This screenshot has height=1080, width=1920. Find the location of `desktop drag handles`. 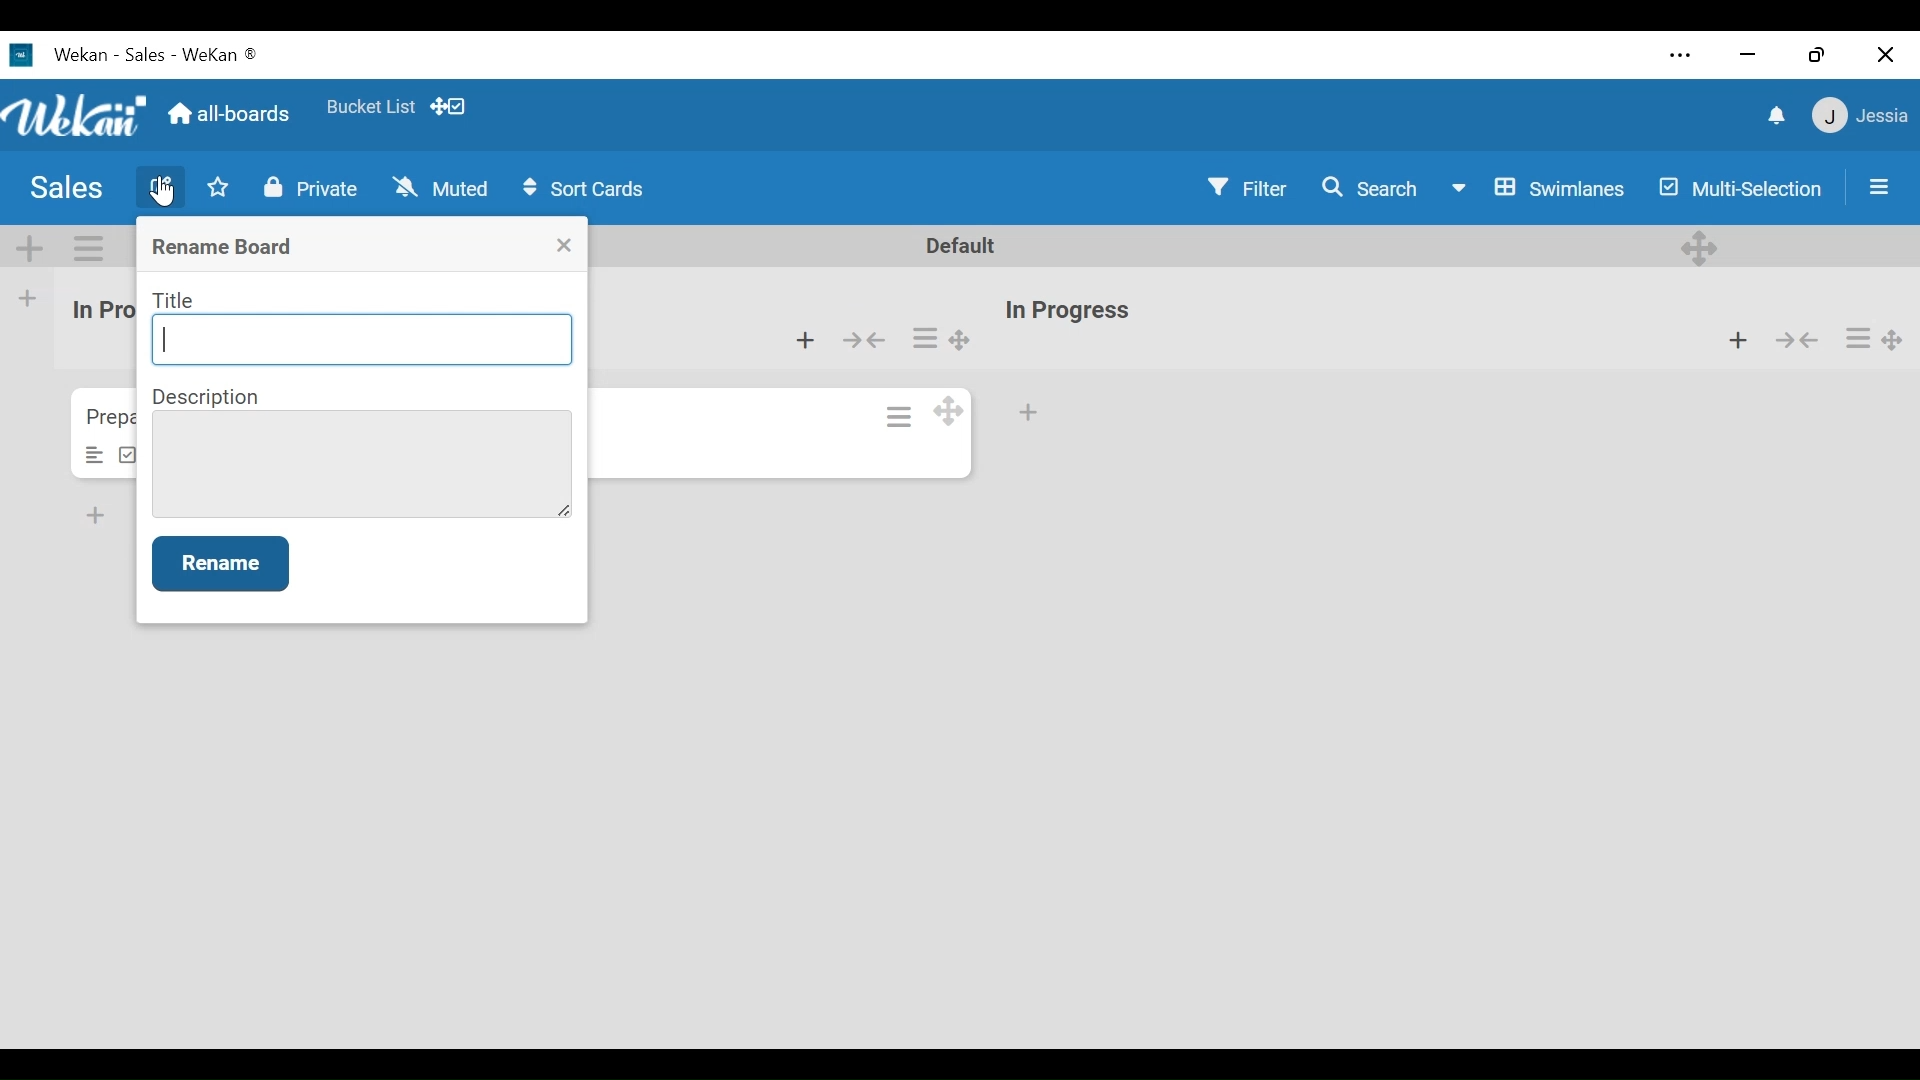

desktop drag handles is located at coordinates (1700, 248).